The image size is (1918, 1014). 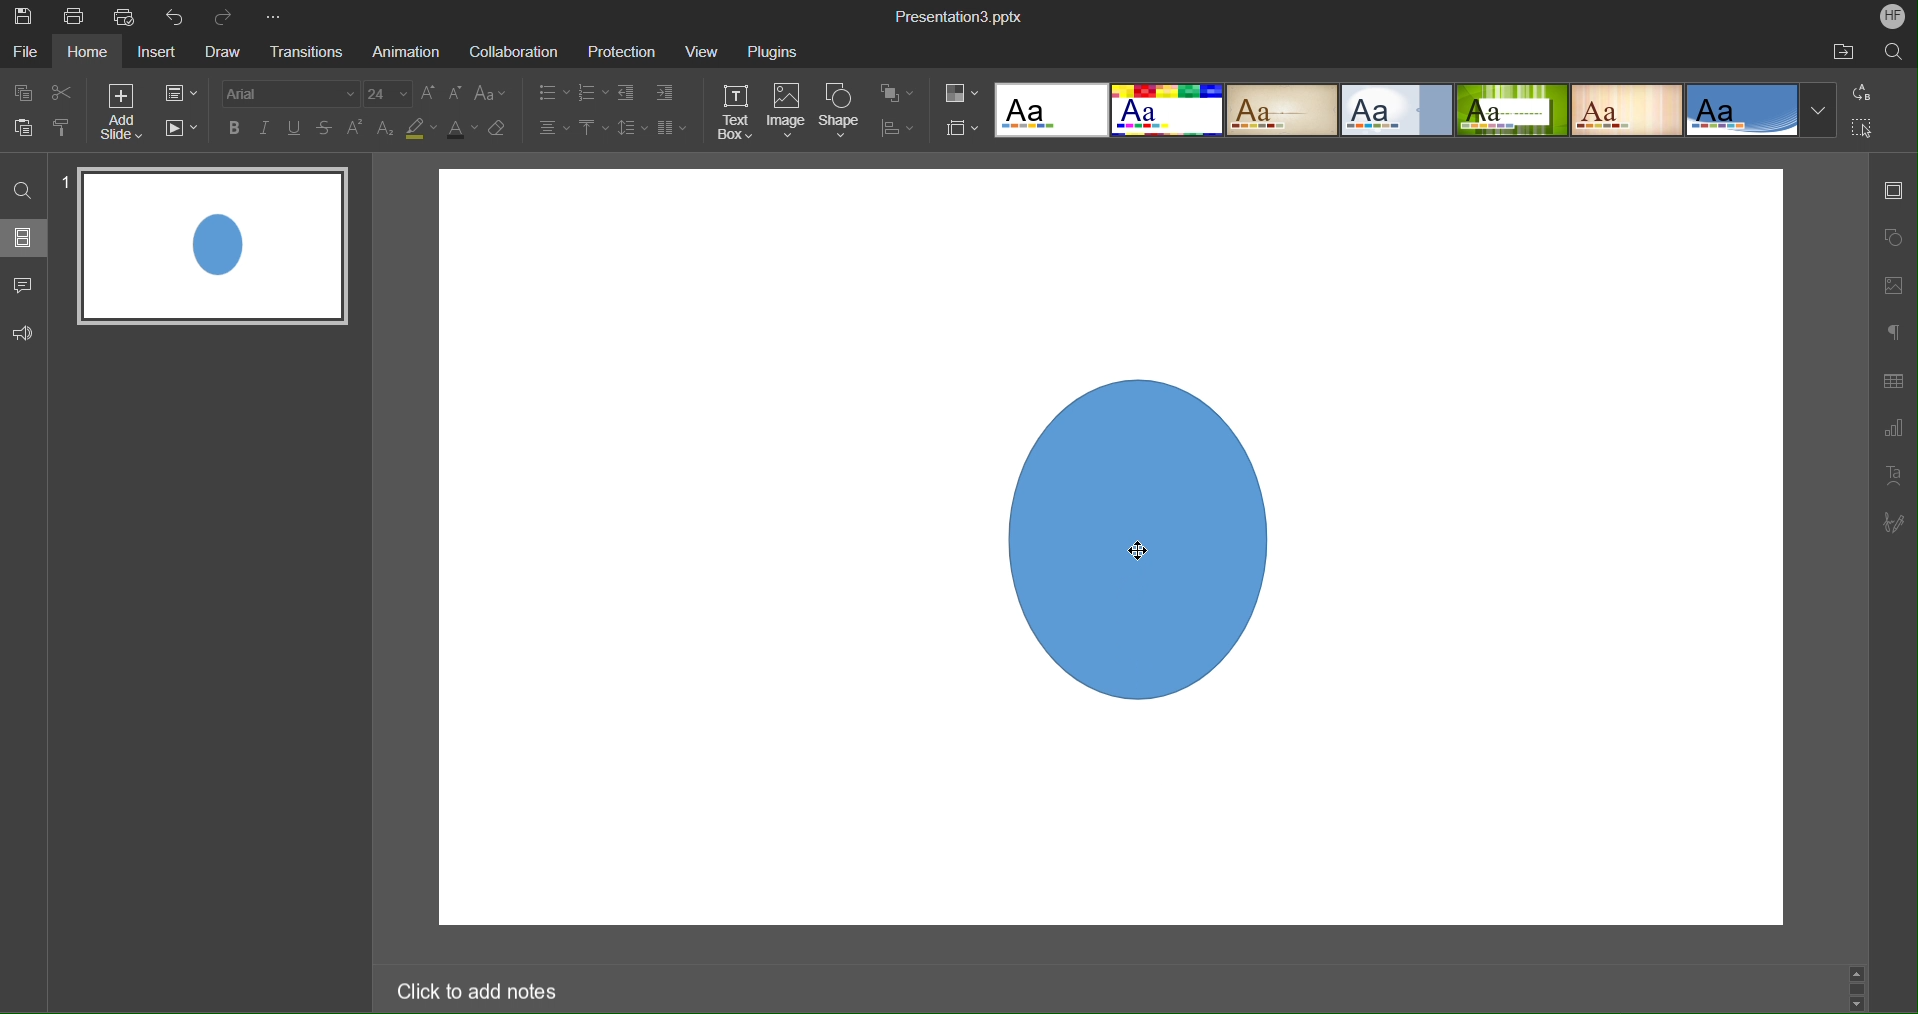 What do you see at coordinates (631, 129) in the screenshot?
I see `Line Spacing` at bounding box center [631, 129].